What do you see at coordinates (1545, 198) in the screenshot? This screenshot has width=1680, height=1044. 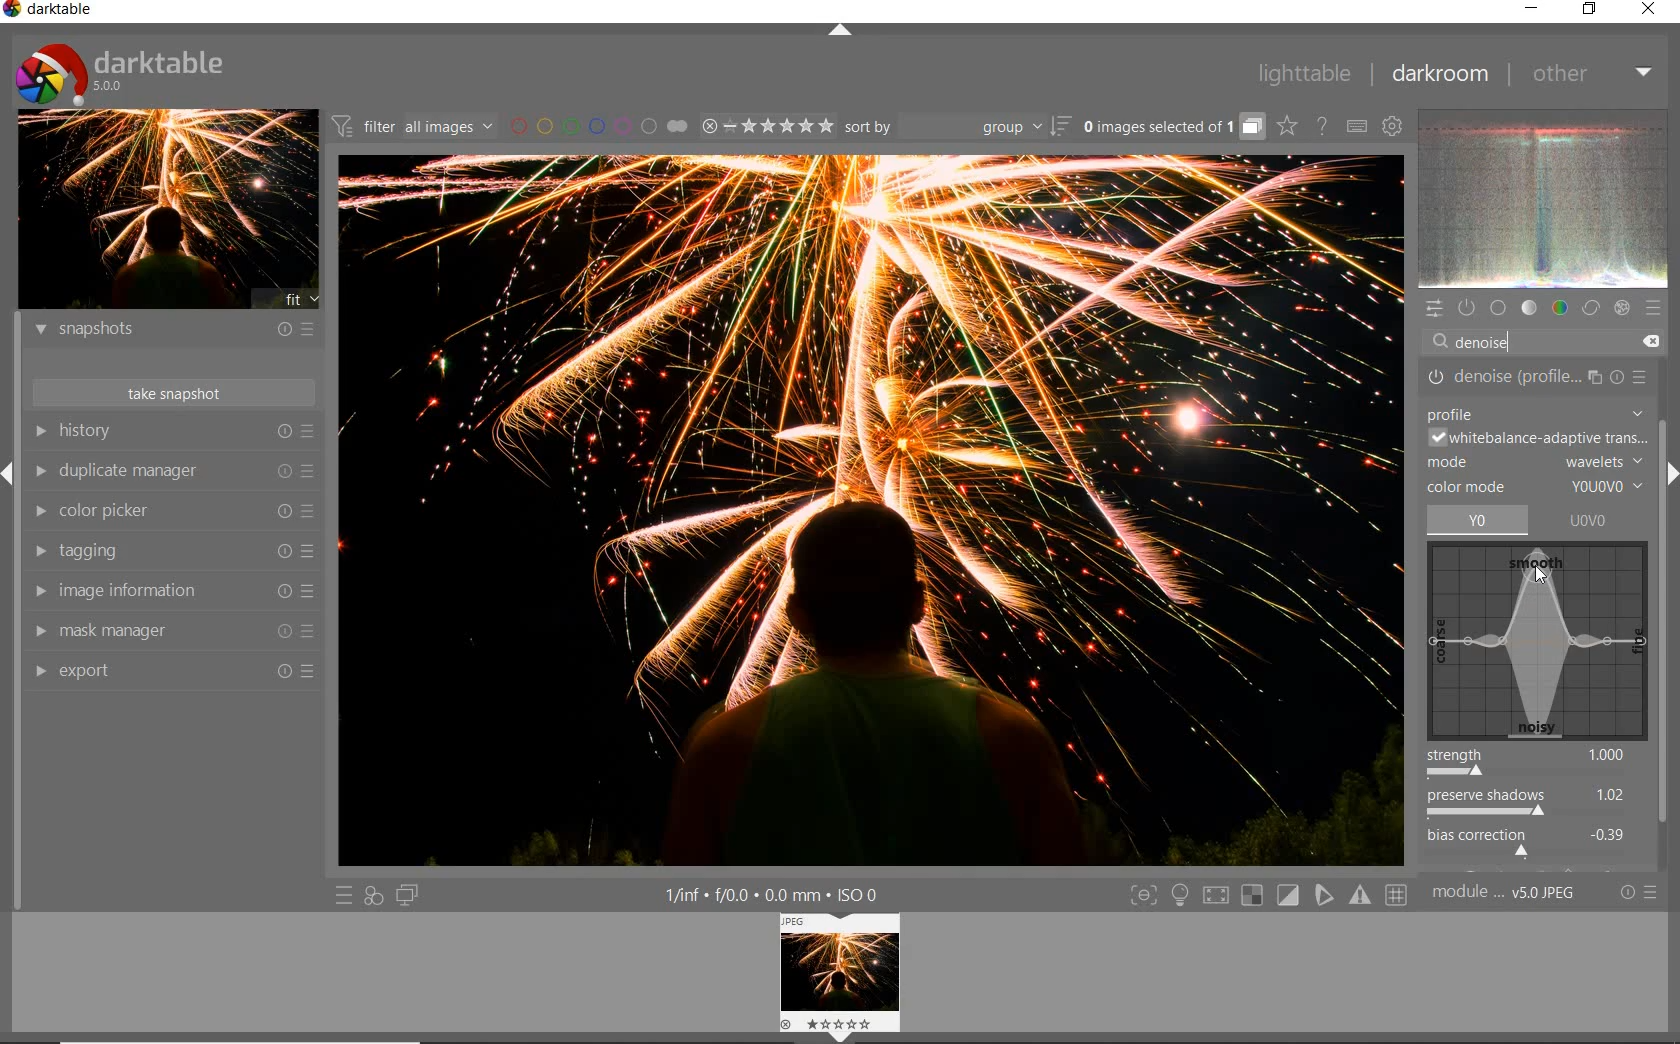 I see `waveform` at bounding box center [1545, 198].